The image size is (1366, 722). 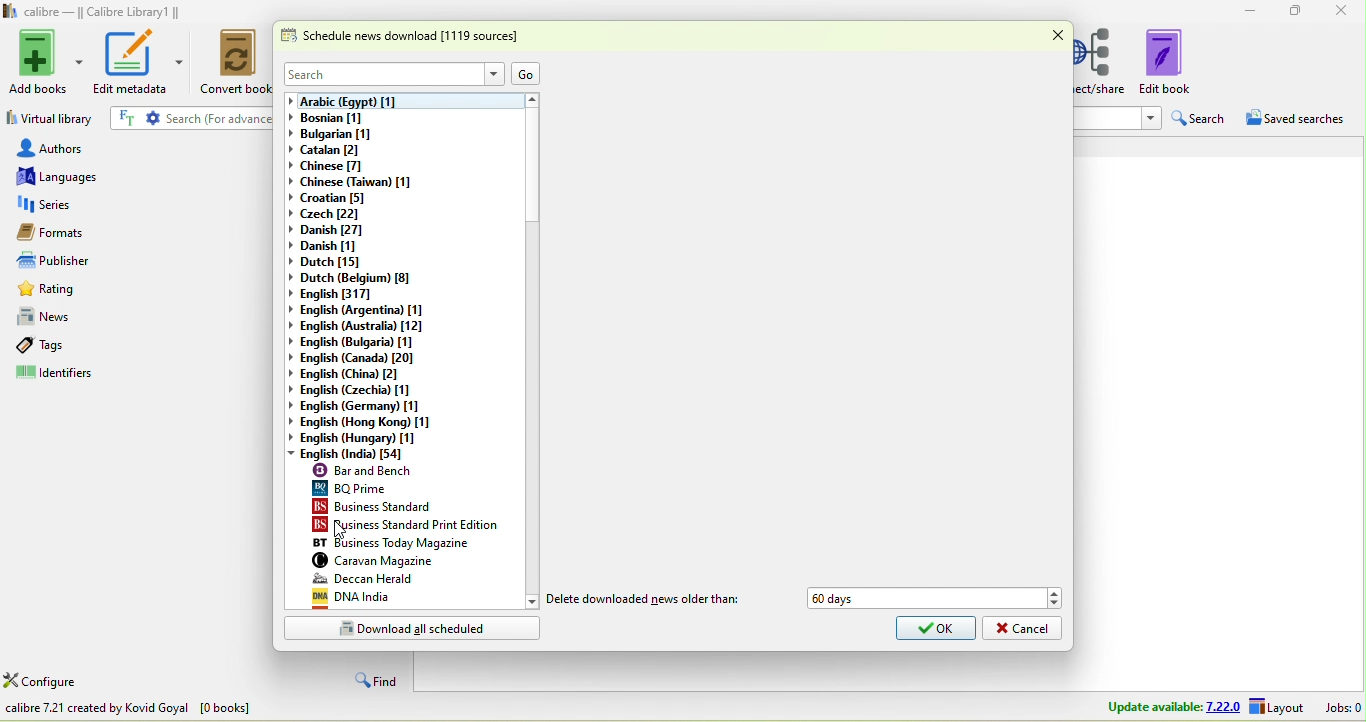 I want to click on authors, so click(x=140, y=146).